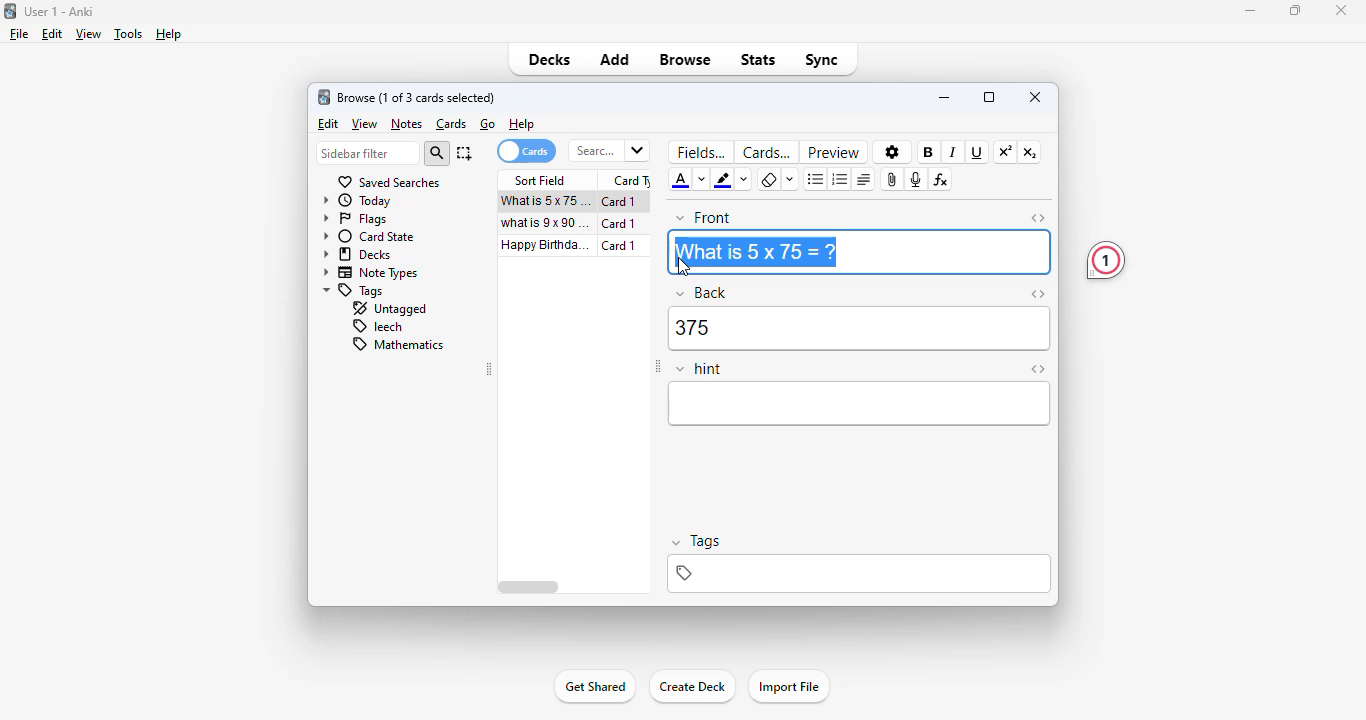 This screenshot has height=720, width=1366. Describe the element at coordinates (546, 201) in the screenshot. I see `what is 5x75=?` at that location.